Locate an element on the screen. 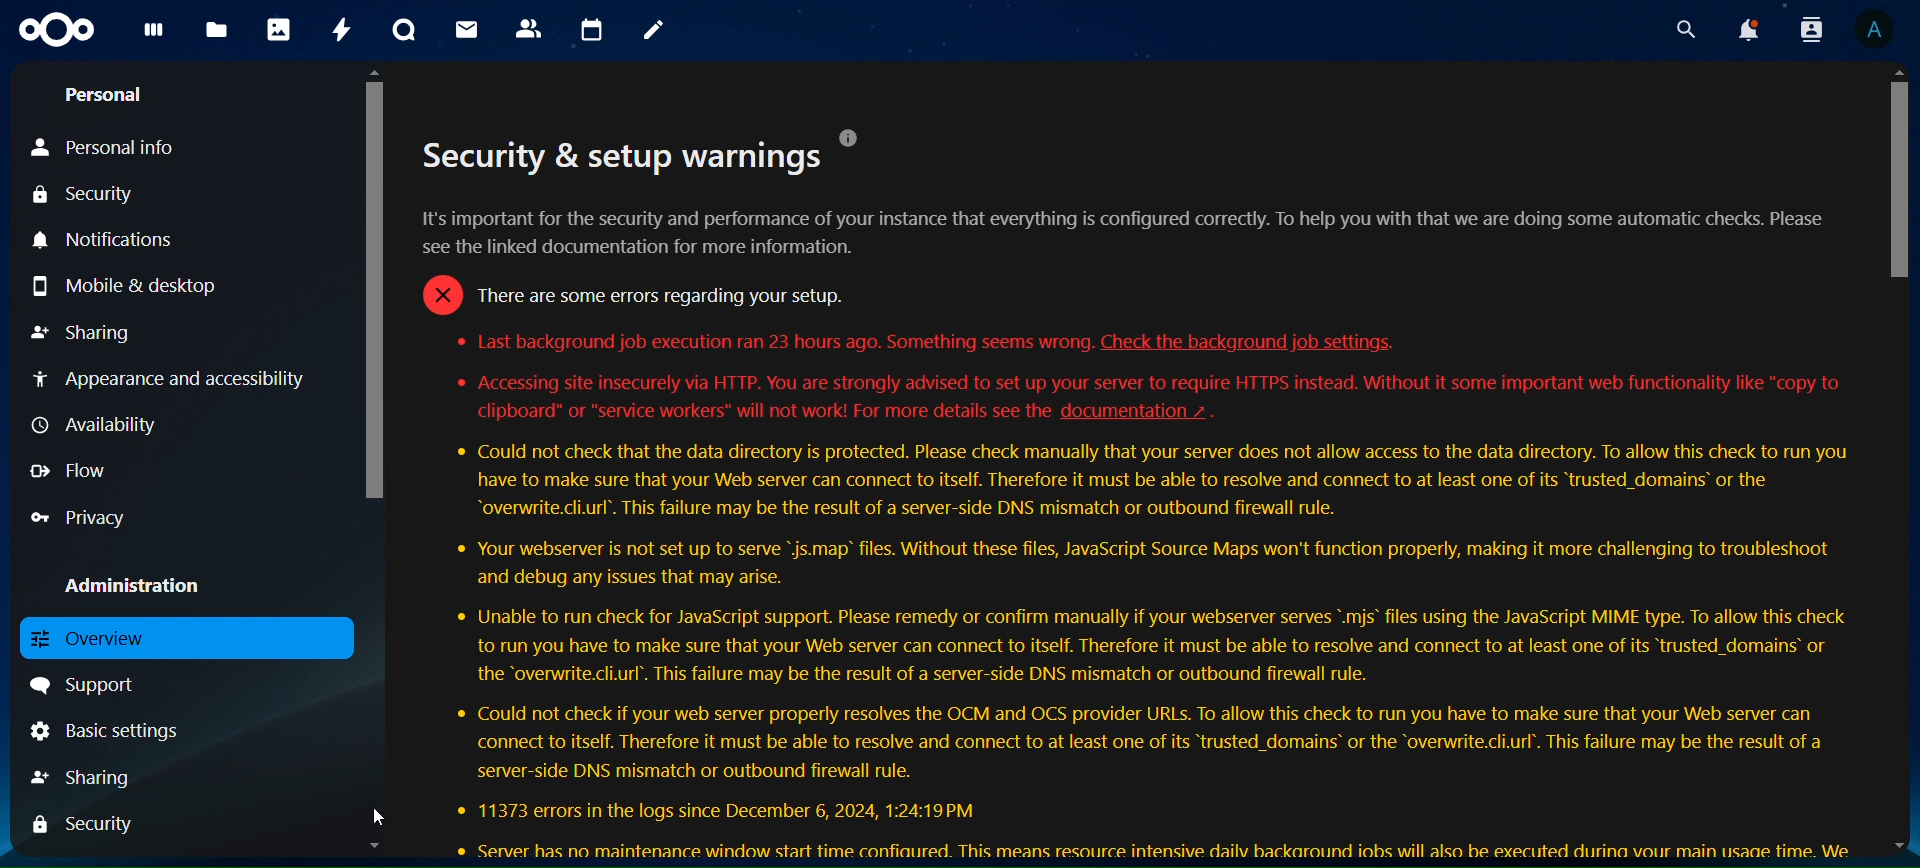  privacy is located at coordinates (79, 519).